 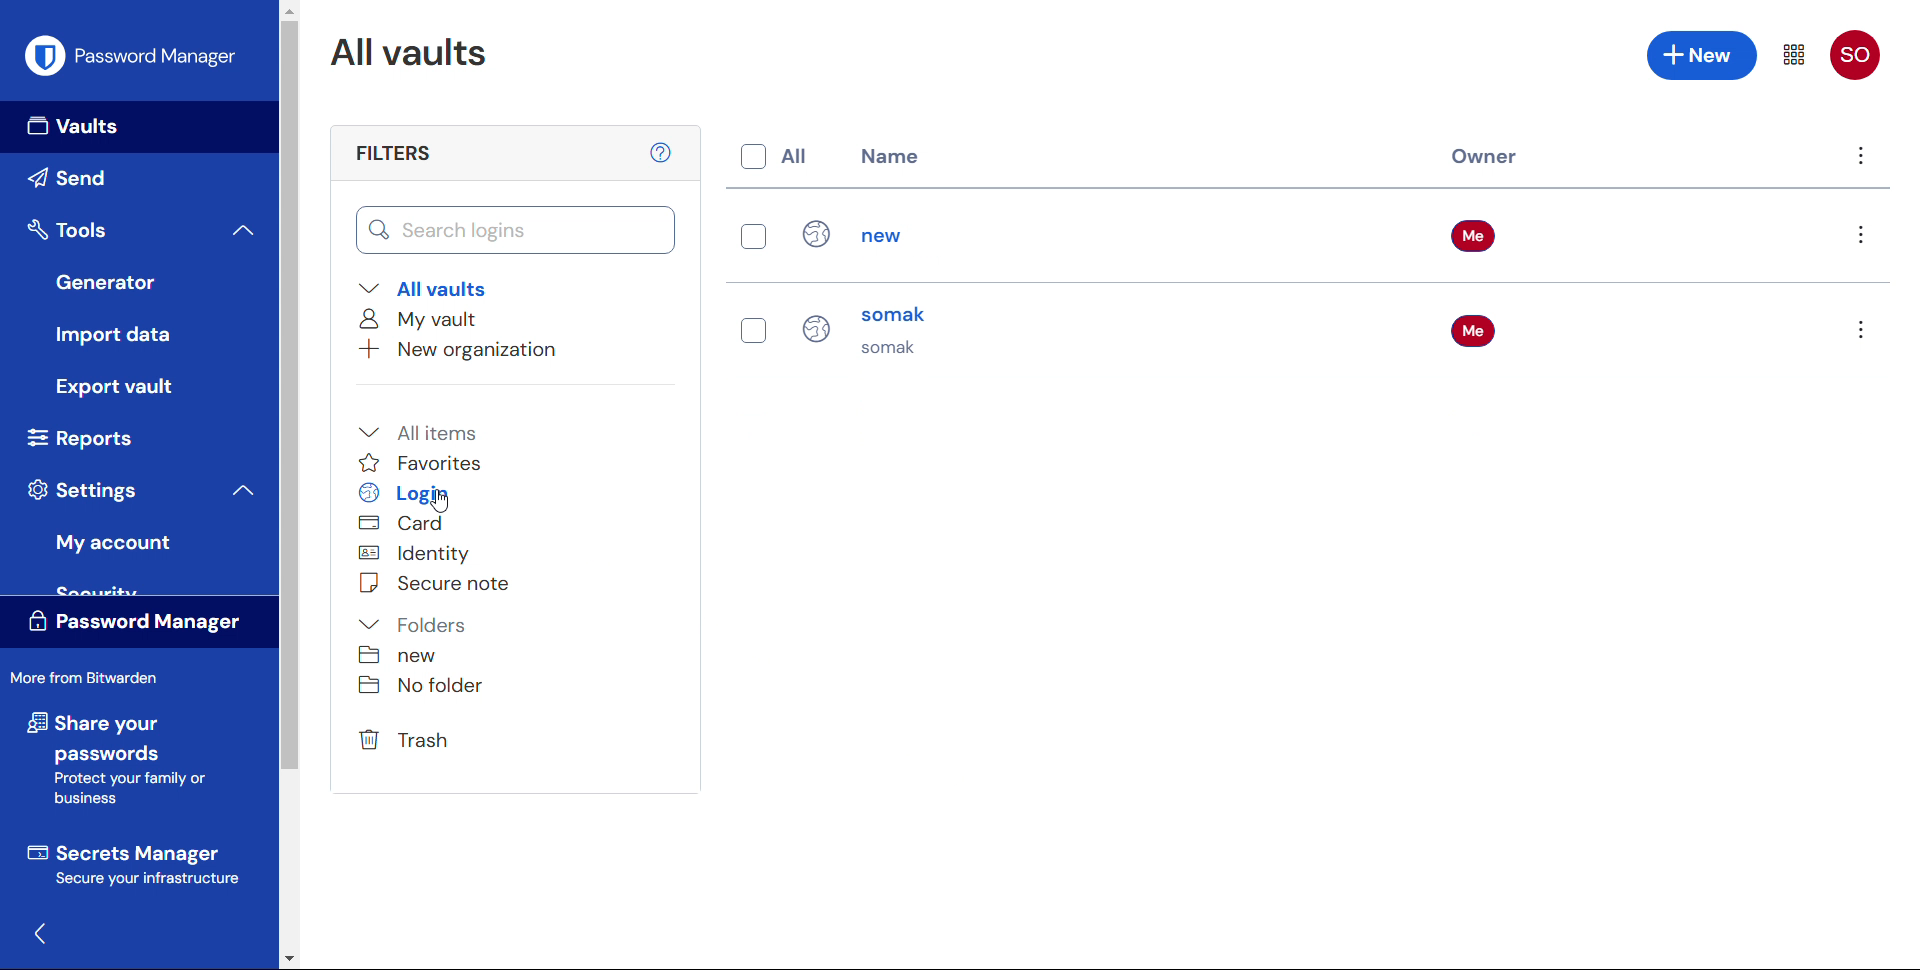 I want to click on Import data , so click(x=108, y=331).